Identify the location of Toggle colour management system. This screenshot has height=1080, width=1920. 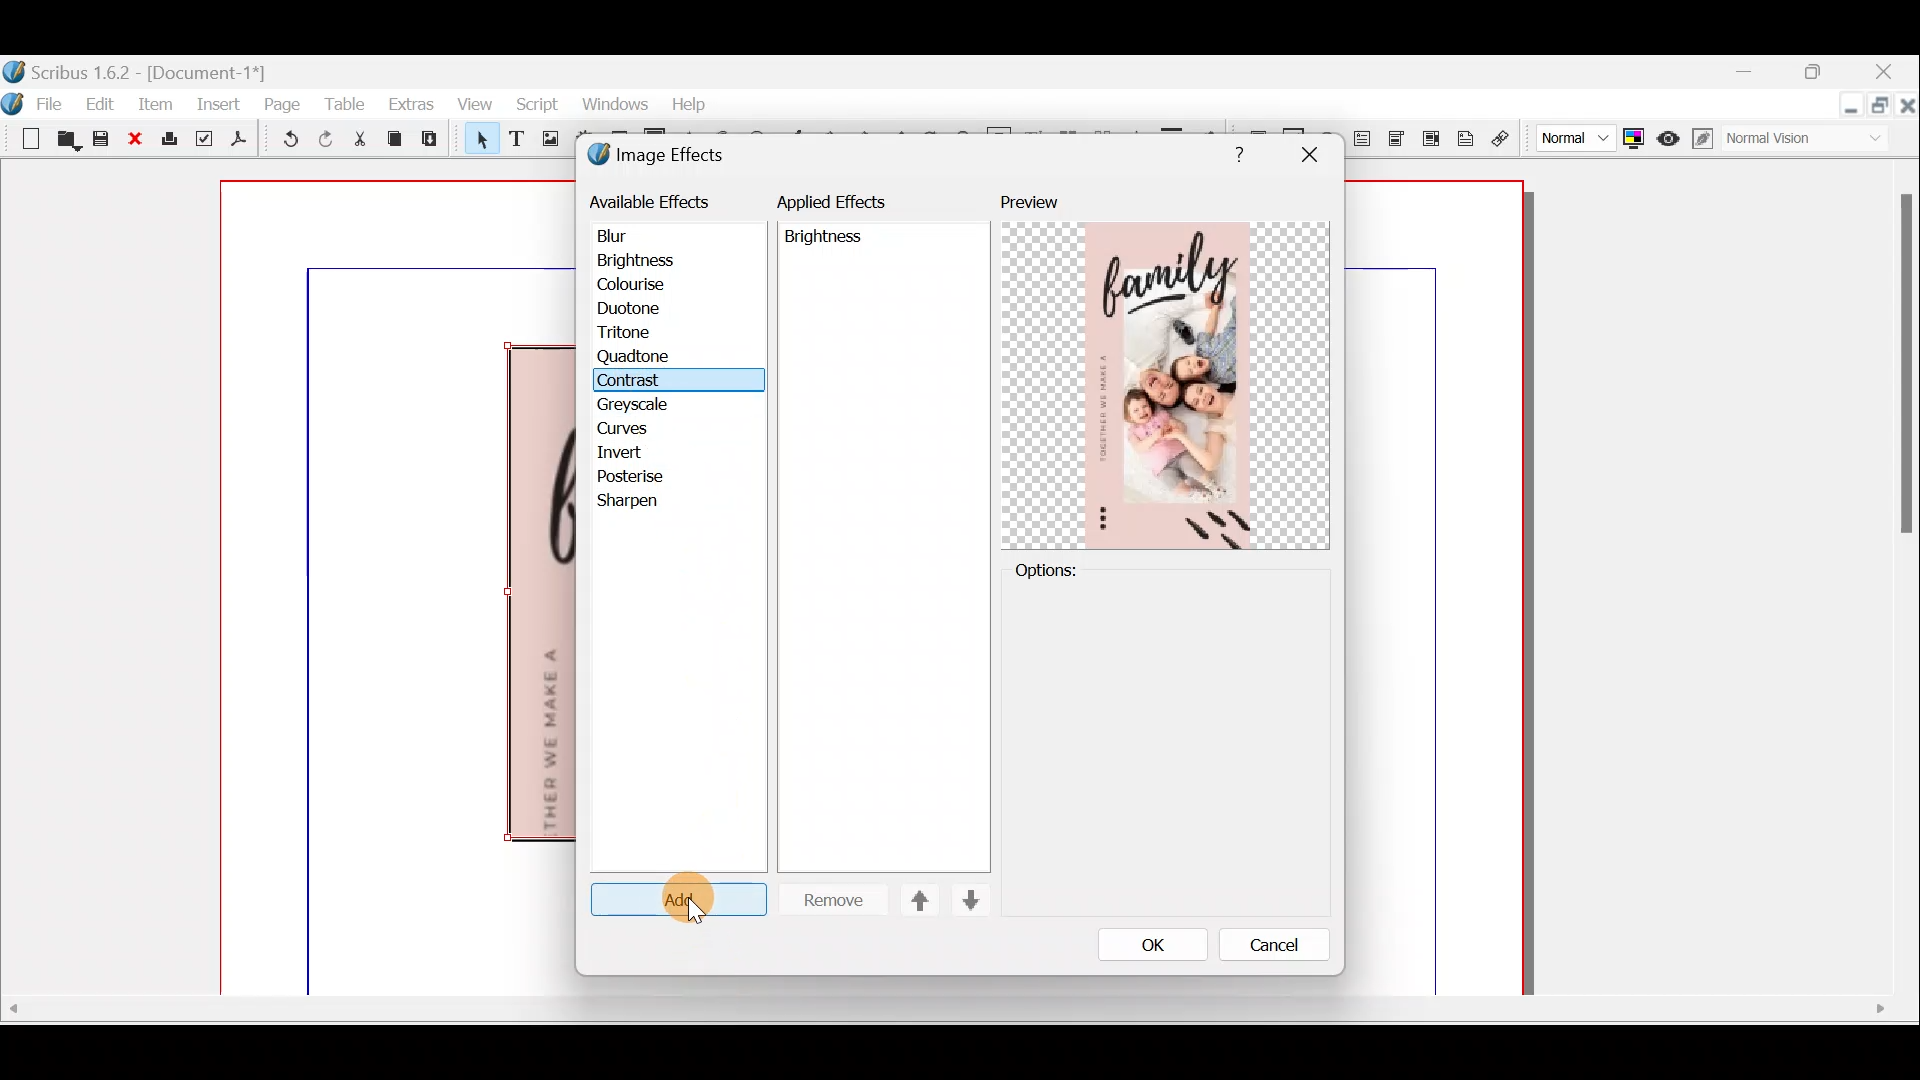
(1633, 134).